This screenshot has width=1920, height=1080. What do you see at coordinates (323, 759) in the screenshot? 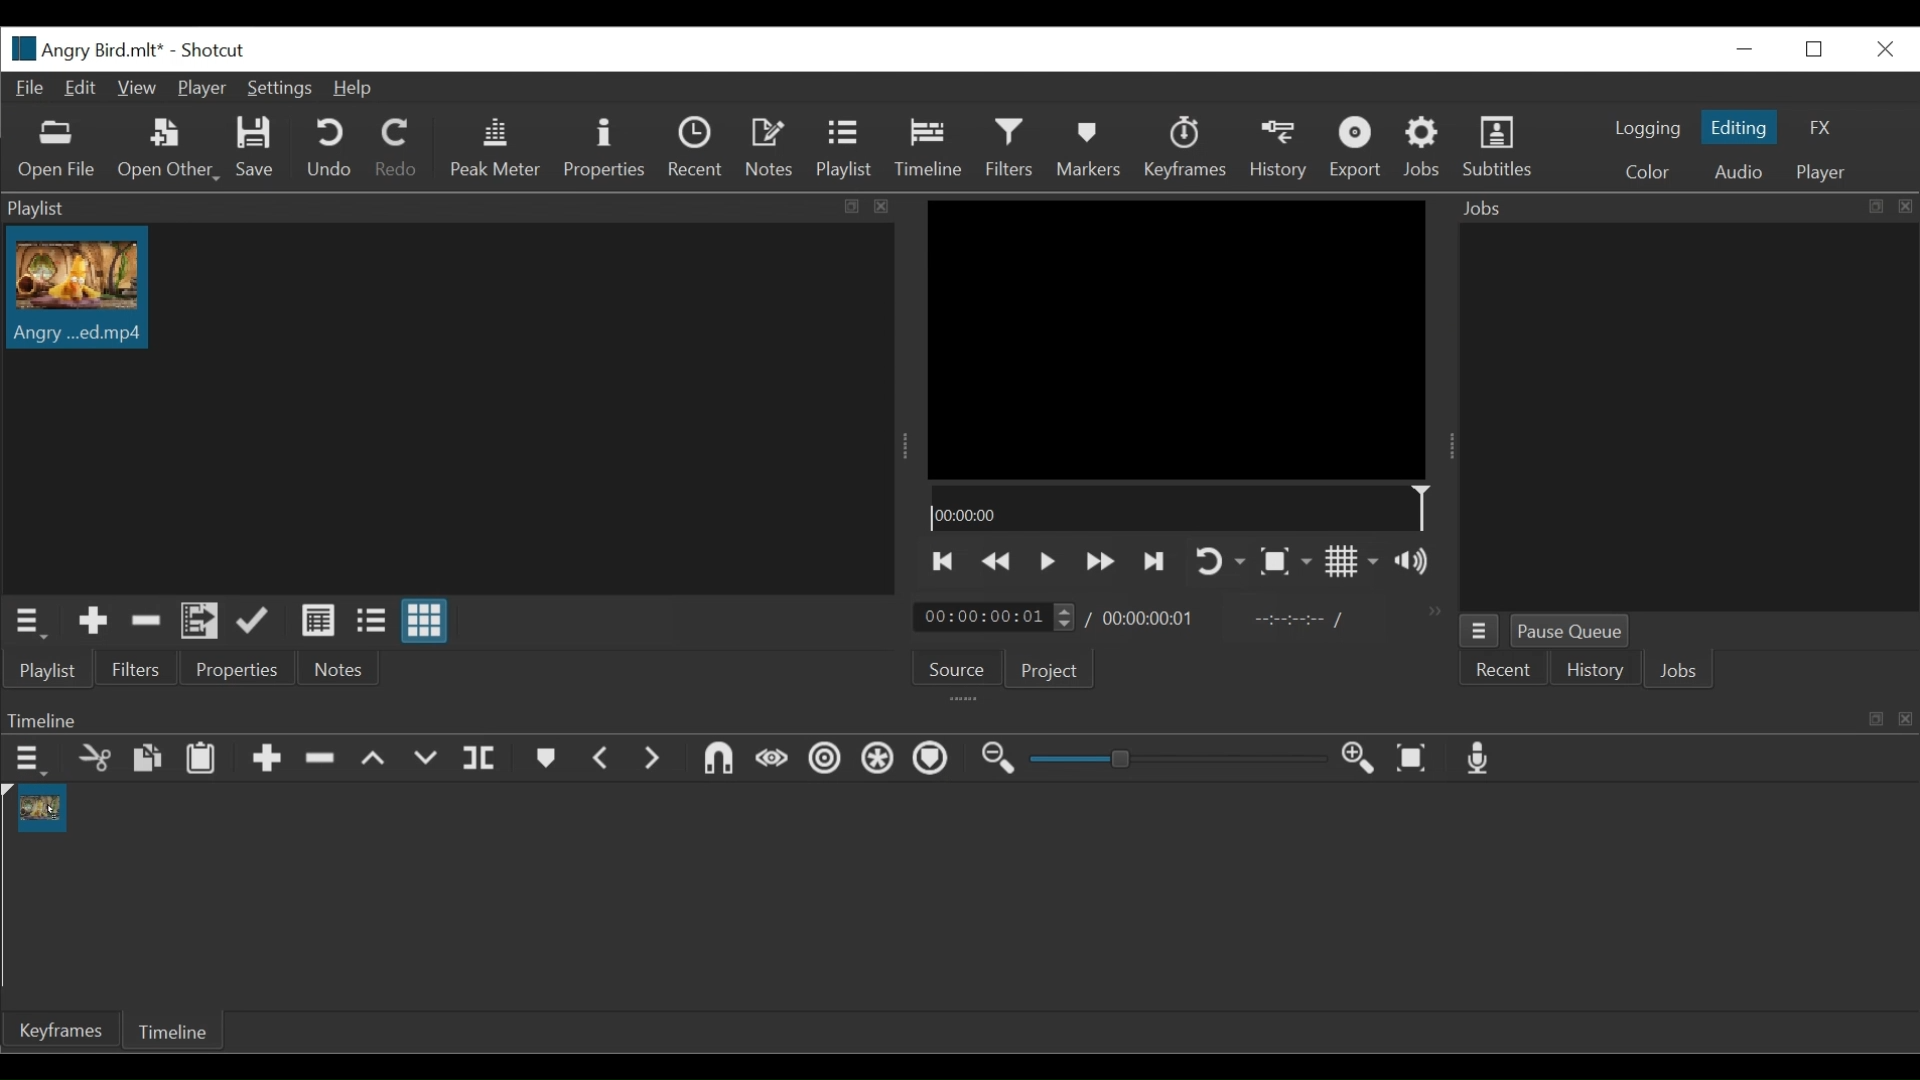
I see `Ripple Delete` at bounding box center [323, 759].